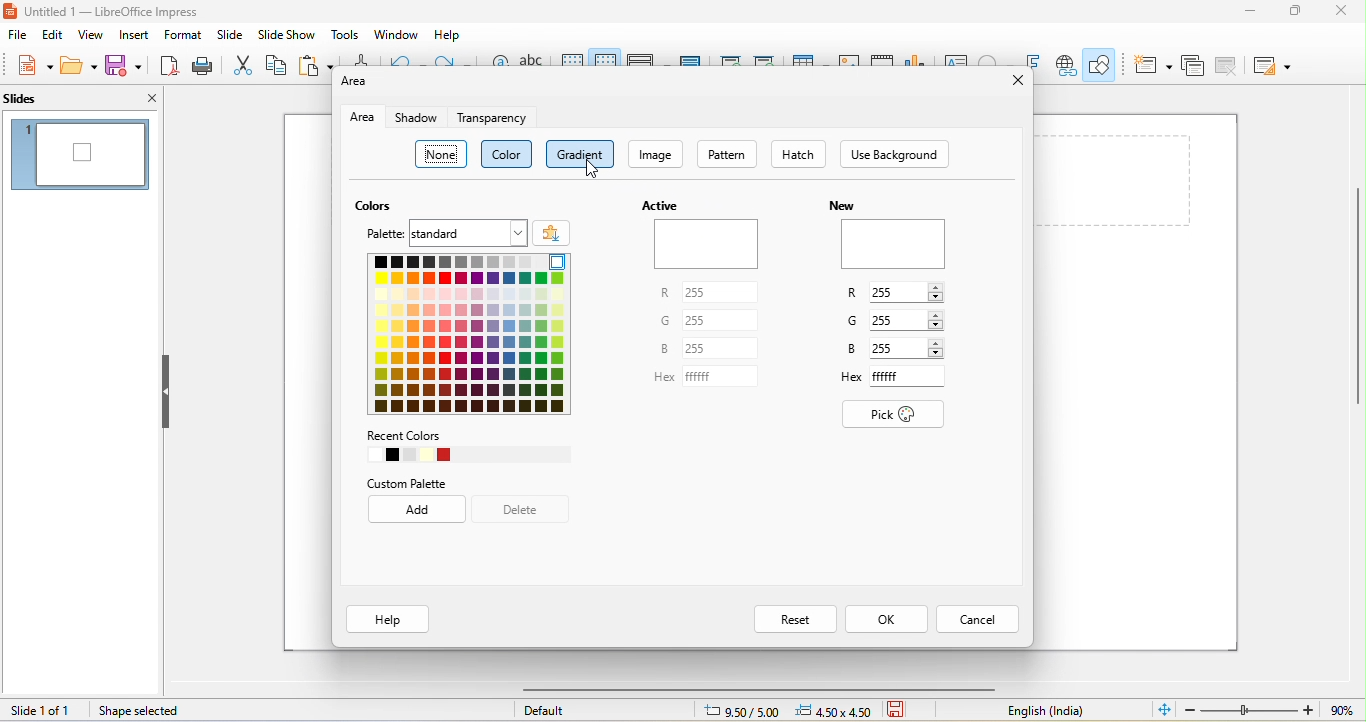 The image size is (1366, 722). I want to click on adjust, so click(943, 347).